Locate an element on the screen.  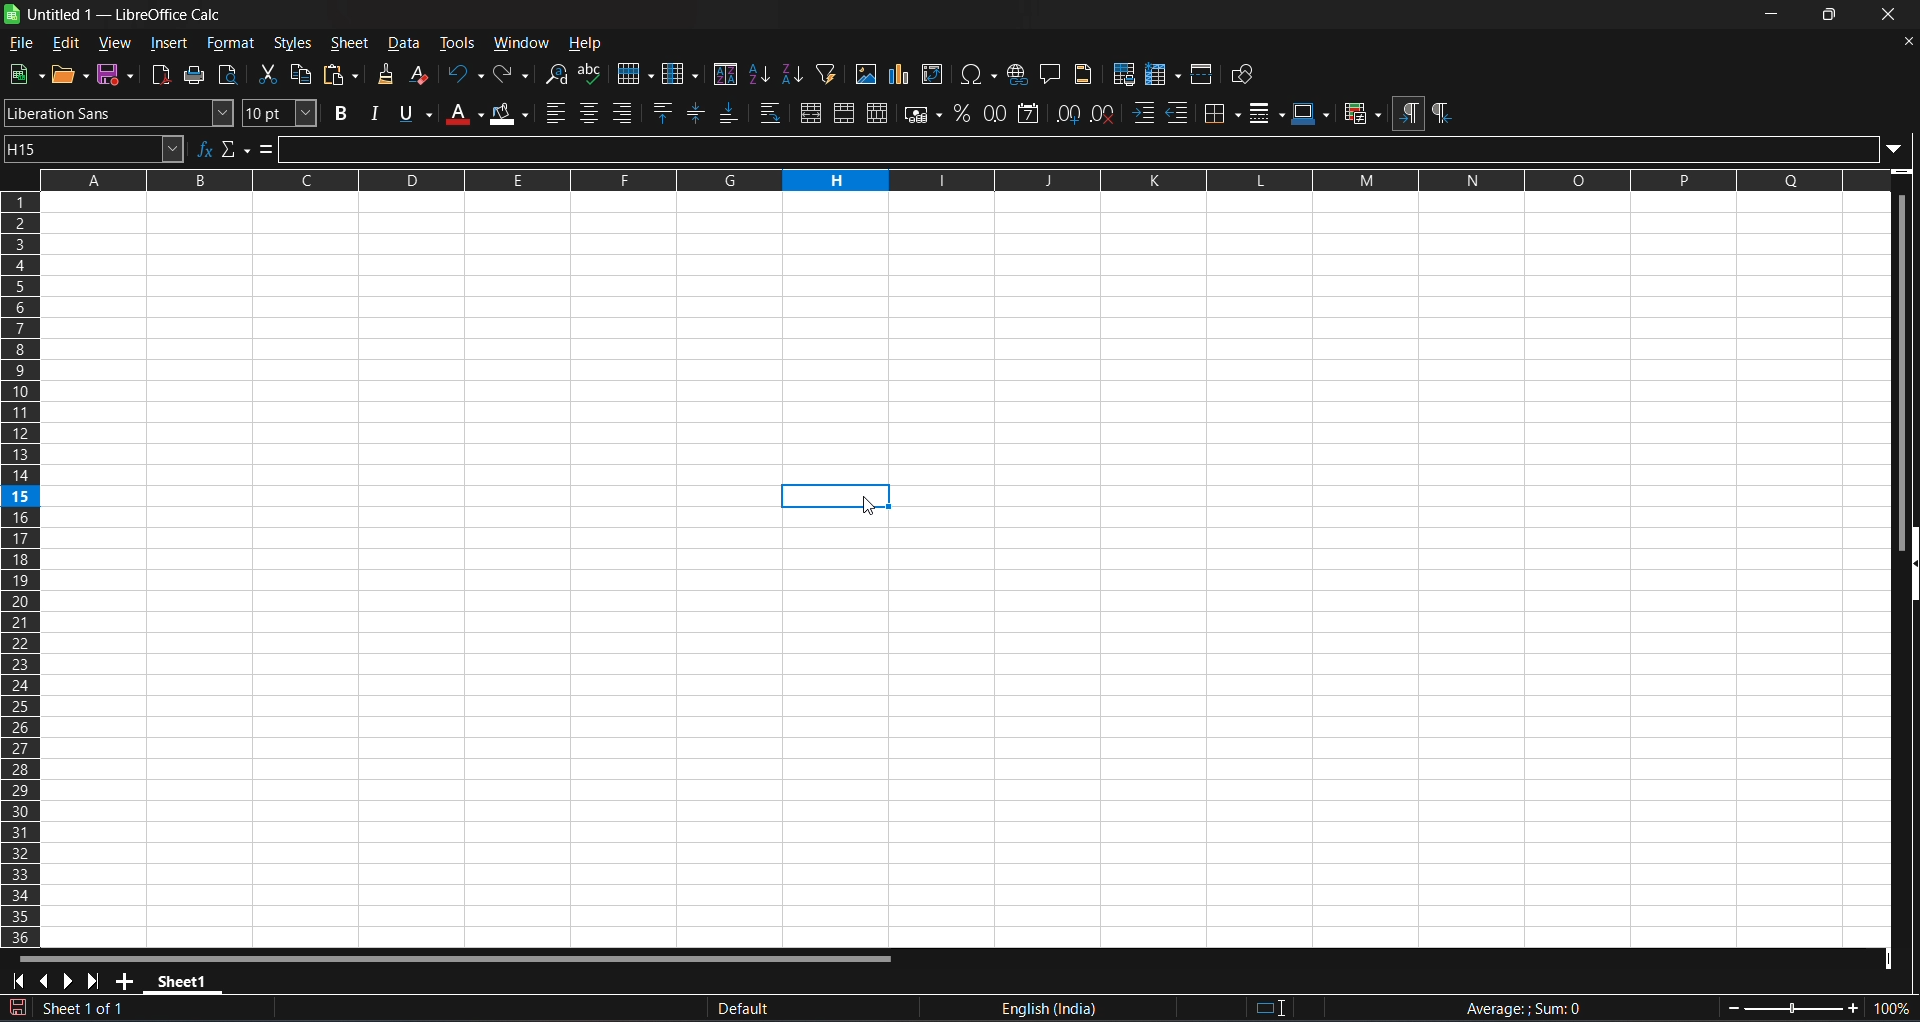
data is located at coordinates (406, 45).